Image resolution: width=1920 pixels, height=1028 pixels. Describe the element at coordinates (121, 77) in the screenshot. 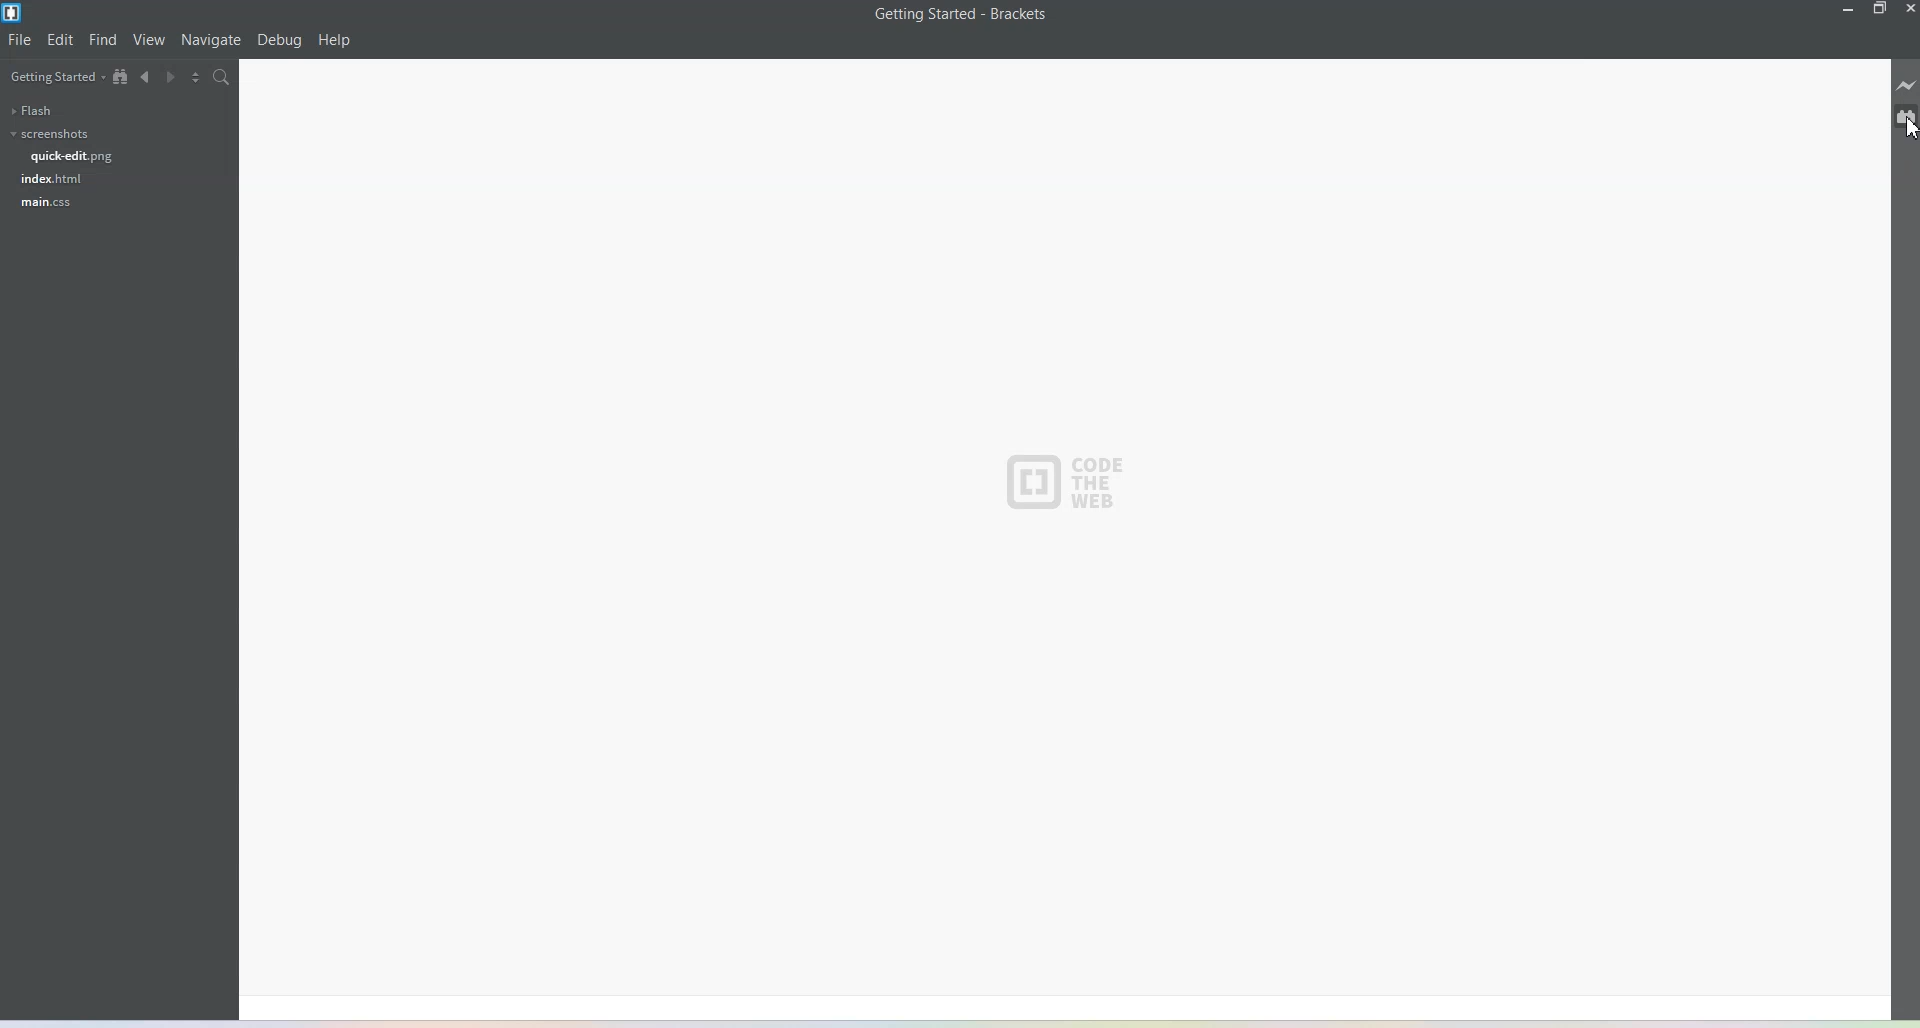

I see `Show in the file tree` at that location.